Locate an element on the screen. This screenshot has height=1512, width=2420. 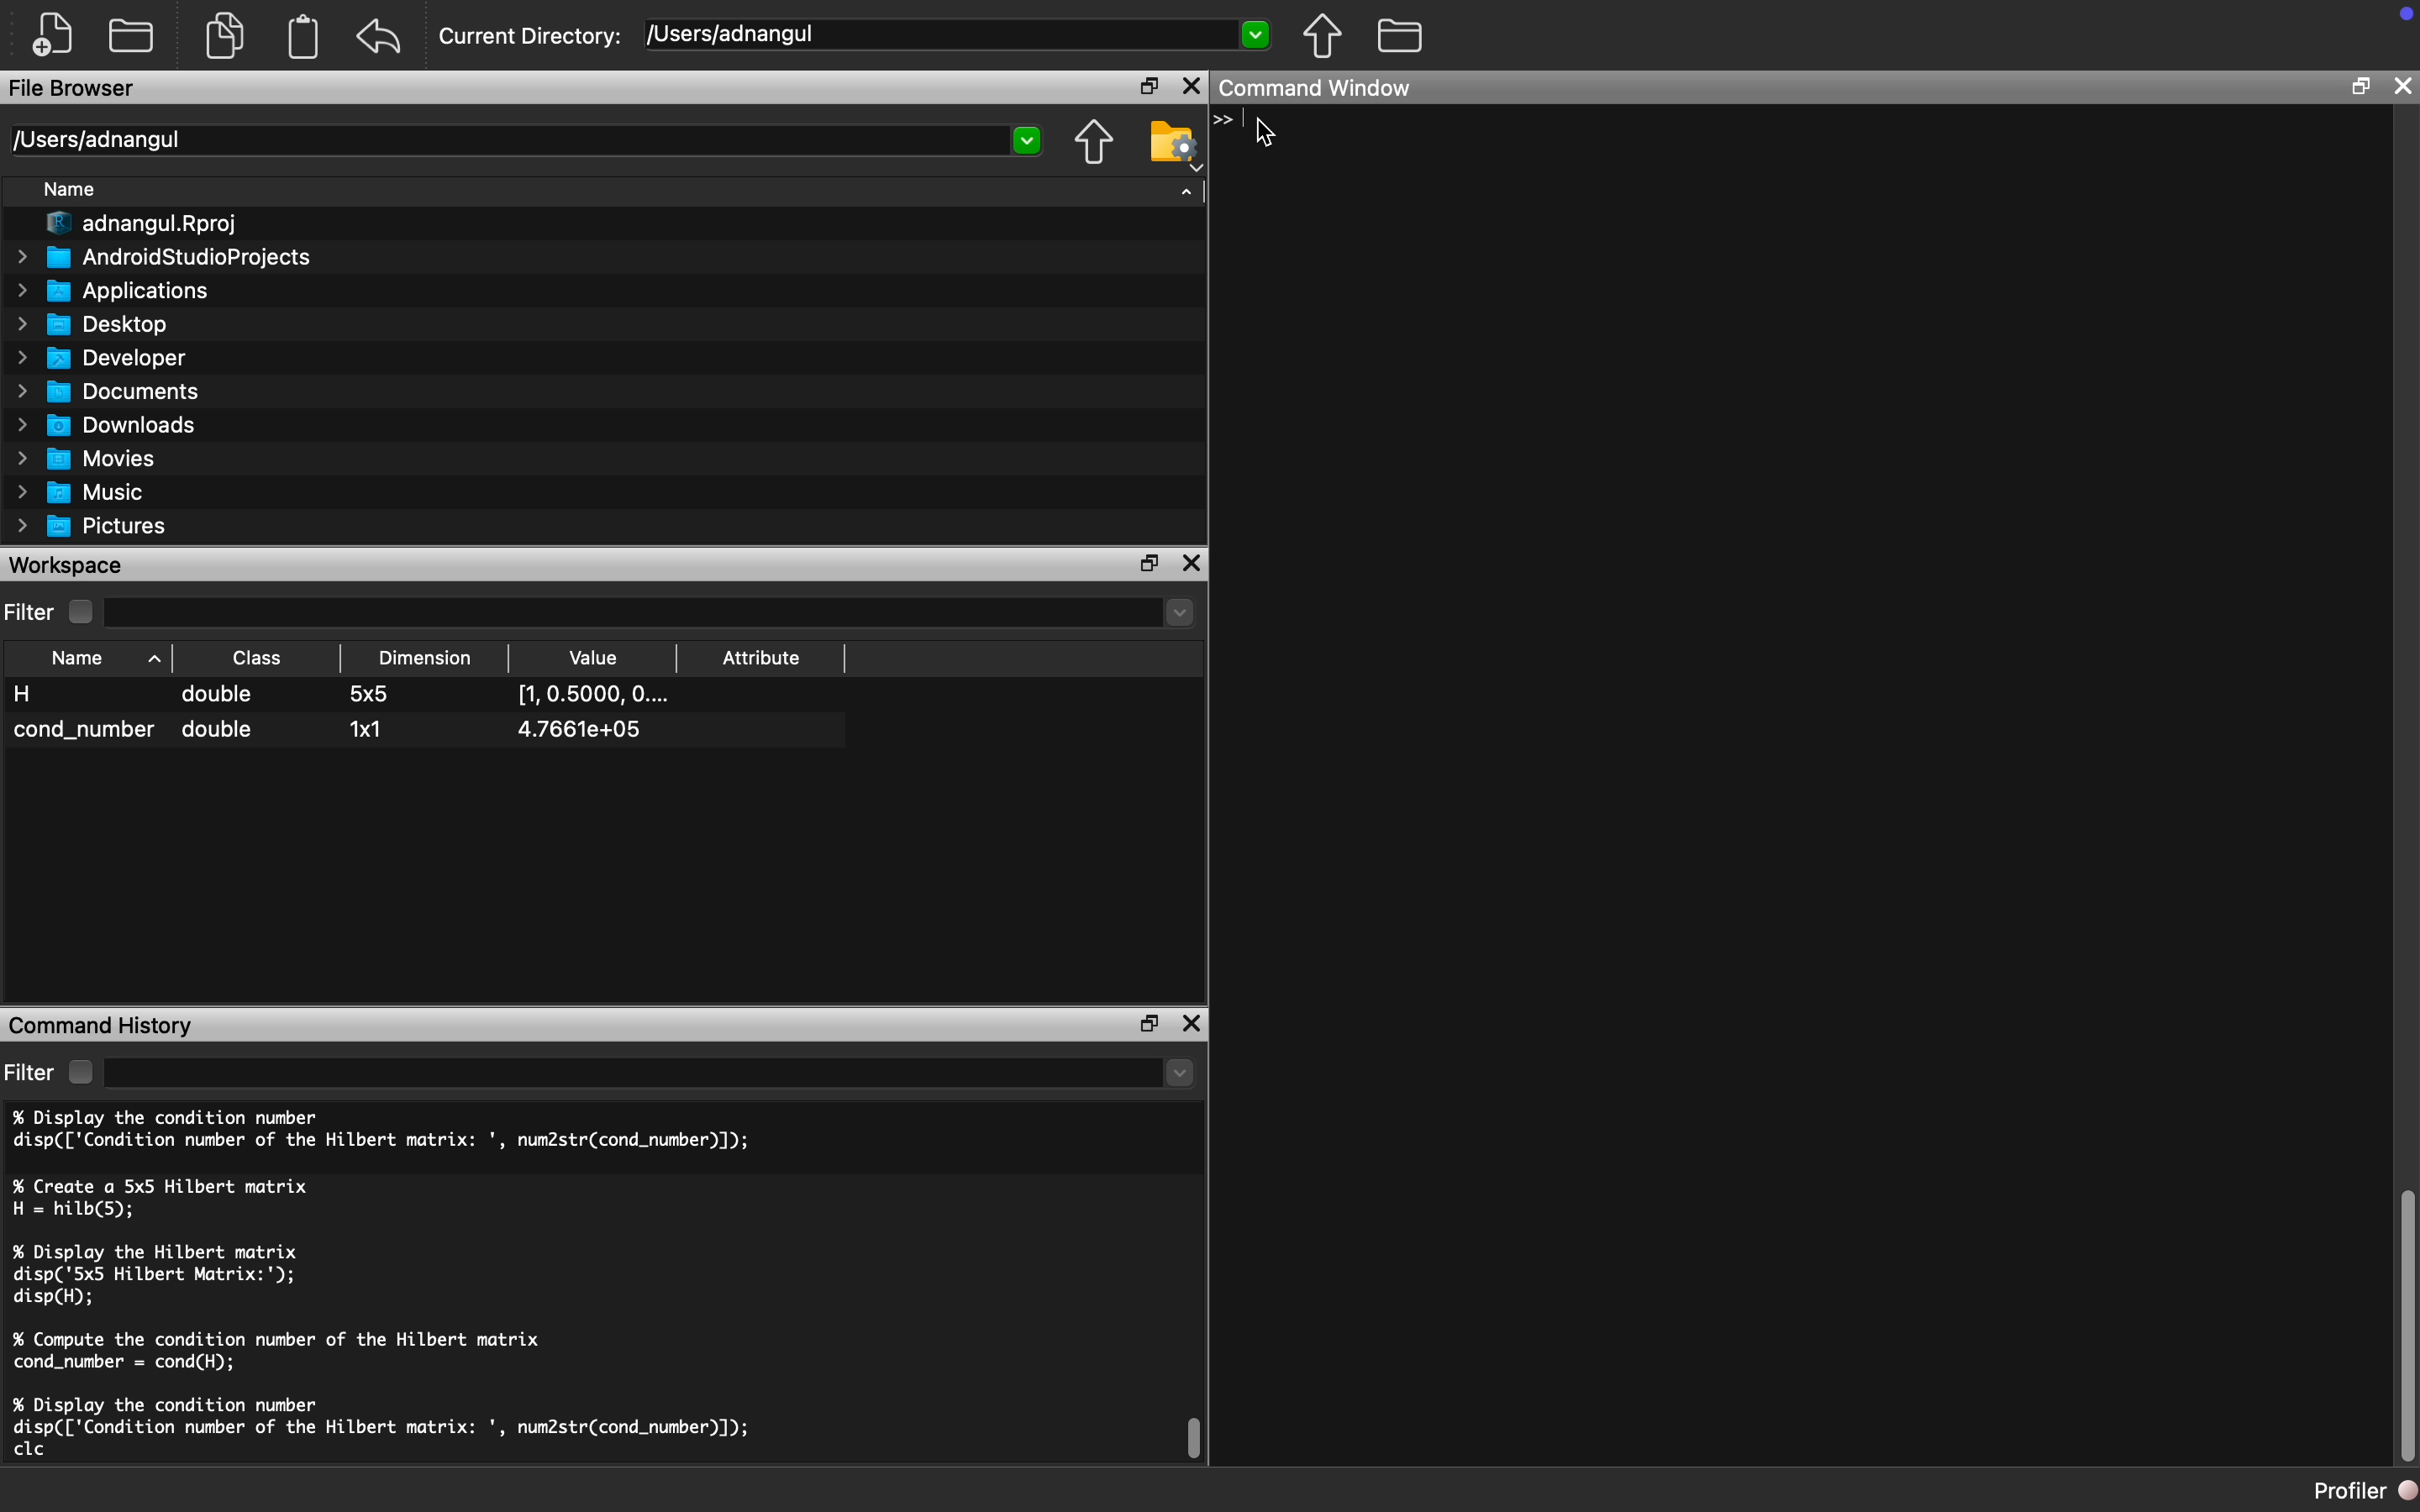
Music is located at coordinates (77, 492).